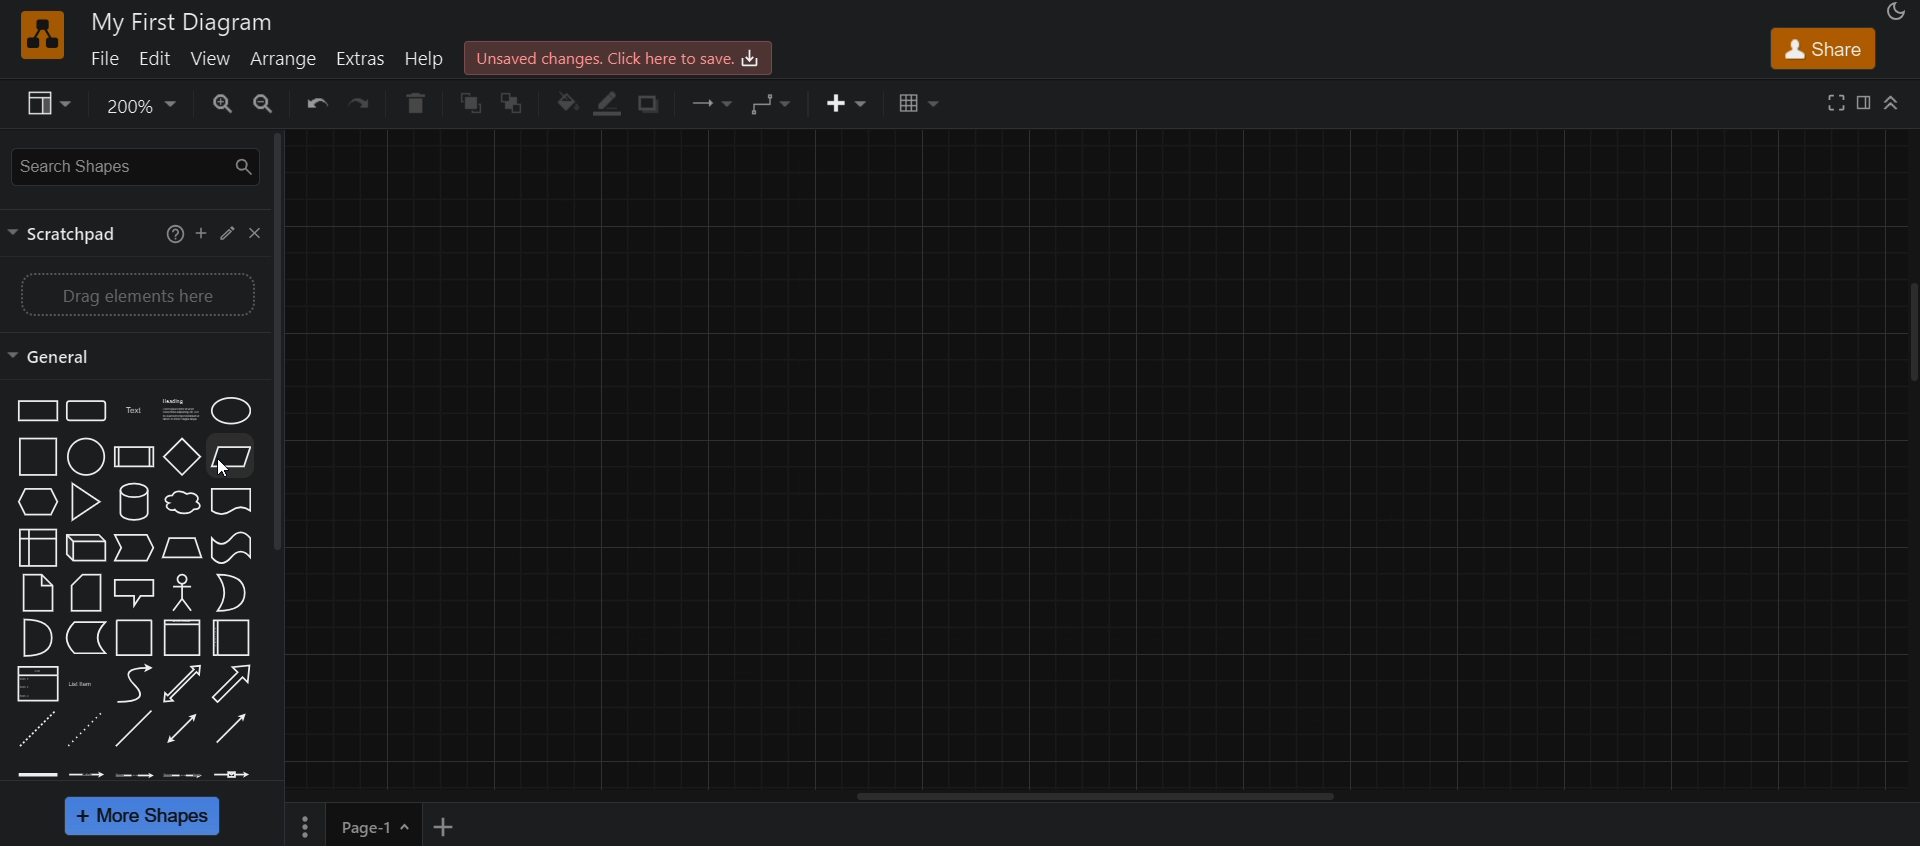 The width and height of the screenshot is (1920, 846). I want to click on more shapes, so click(146, 816).